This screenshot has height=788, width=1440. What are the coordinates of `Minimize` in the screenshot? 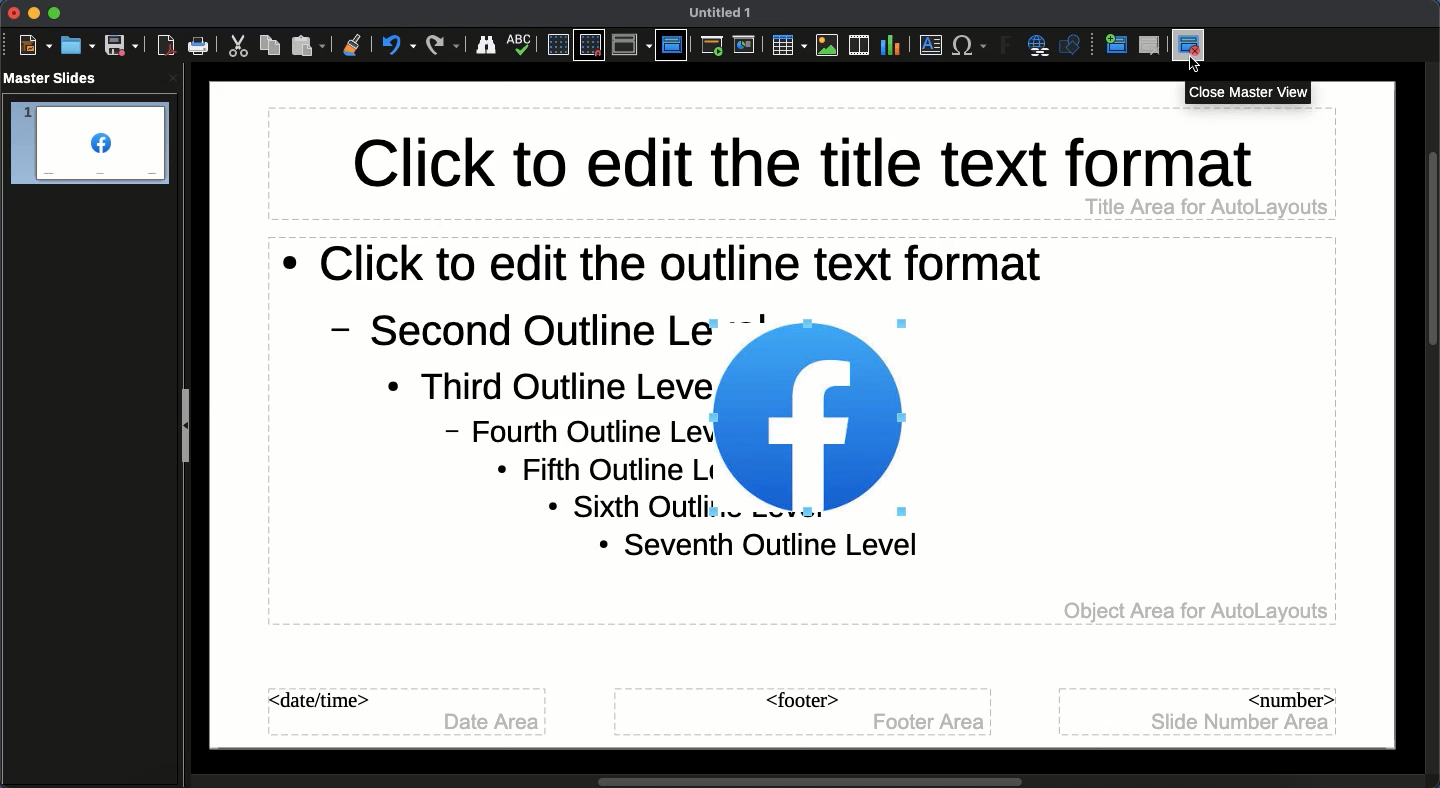 It's located at (33, 13).